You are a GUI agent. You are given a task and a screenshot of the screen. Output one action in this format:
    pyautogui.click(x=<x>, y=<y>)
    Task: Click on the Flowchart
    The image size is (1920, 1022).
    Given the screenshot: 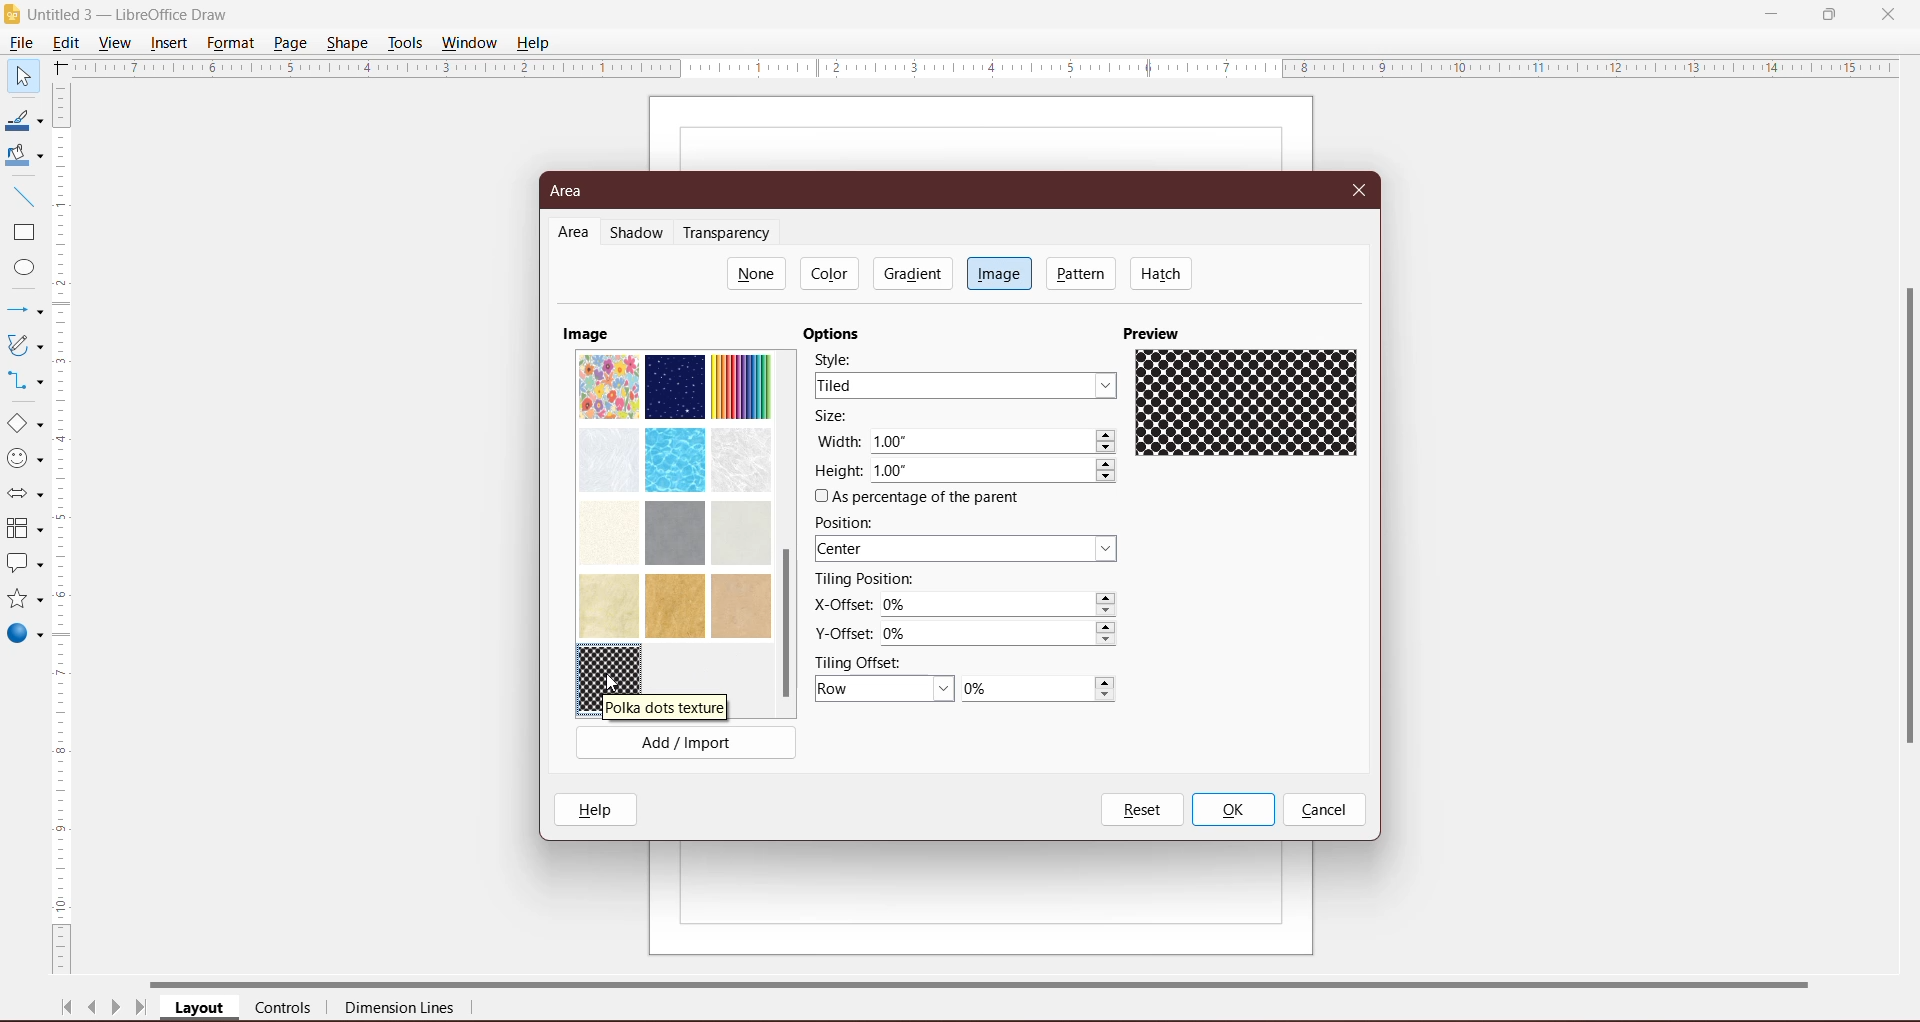 What is the action you would take?
    pyautogui.click(x=24, y=530)
    